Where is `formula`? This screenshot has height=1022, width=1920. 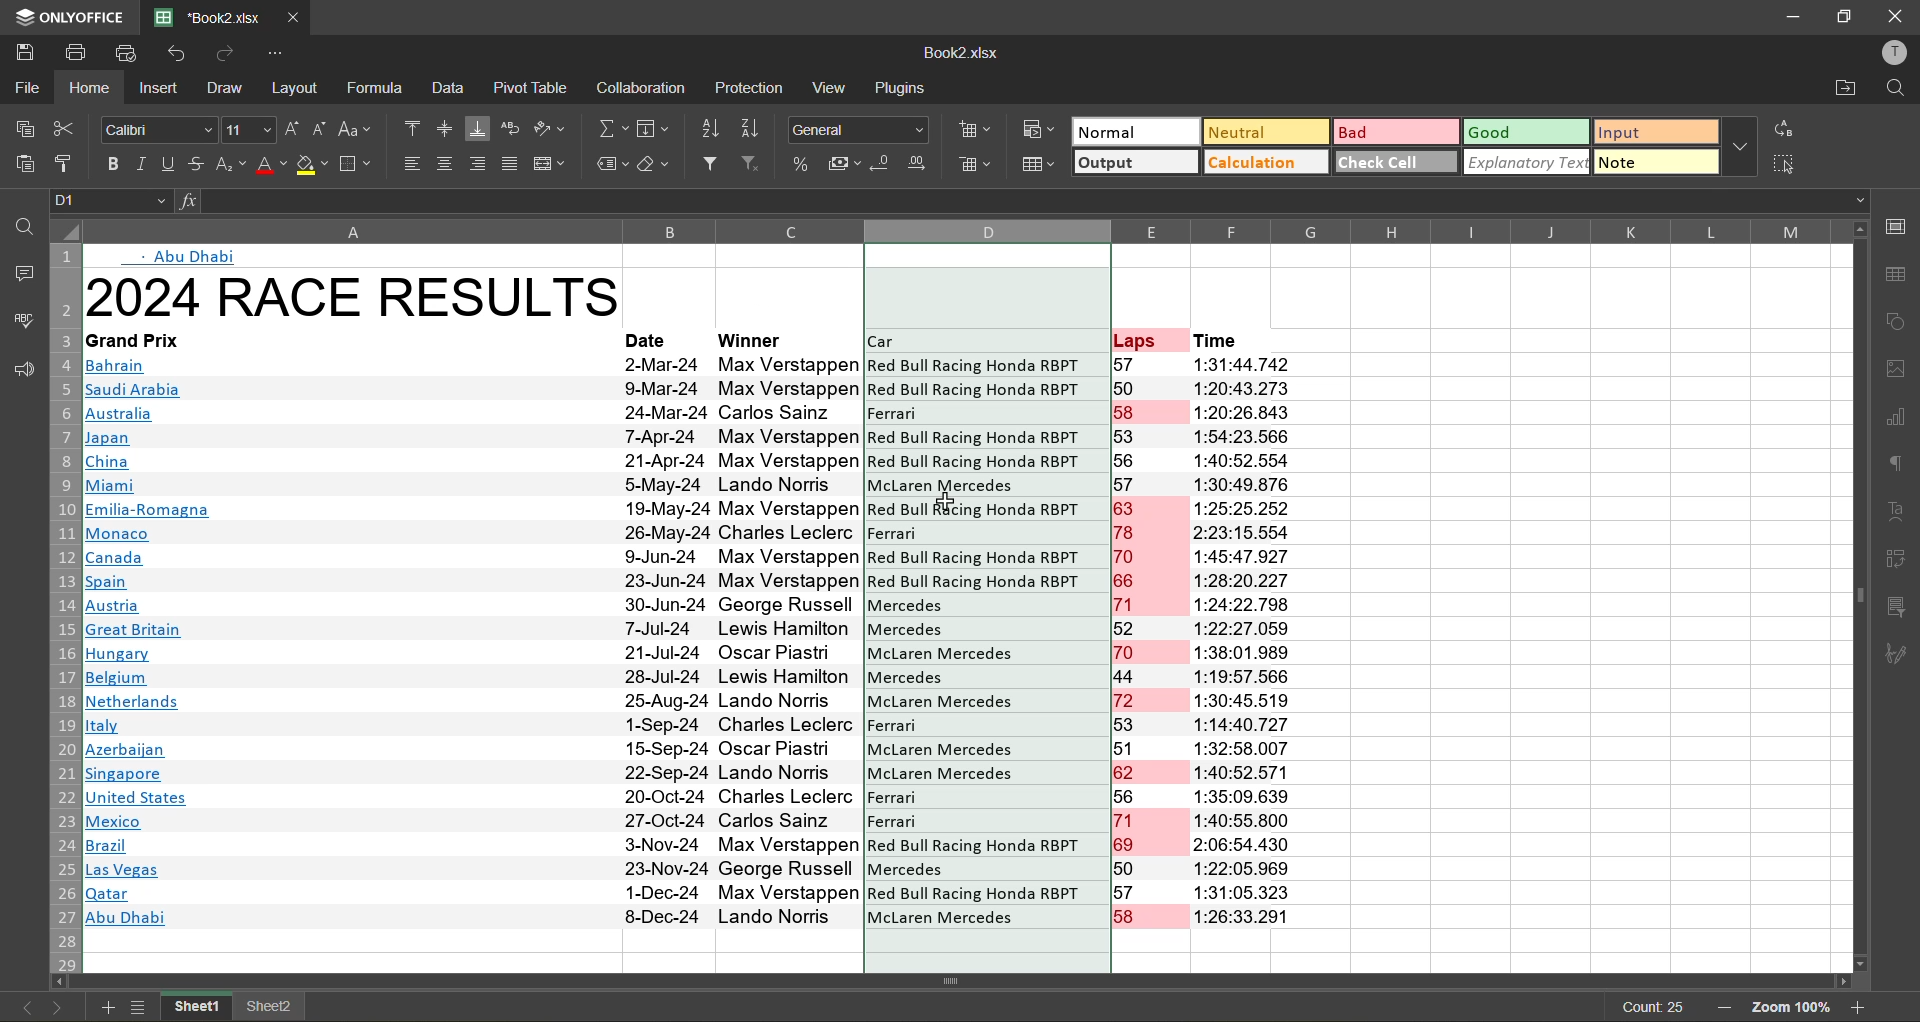
formula is located at coordinates (378, 88).